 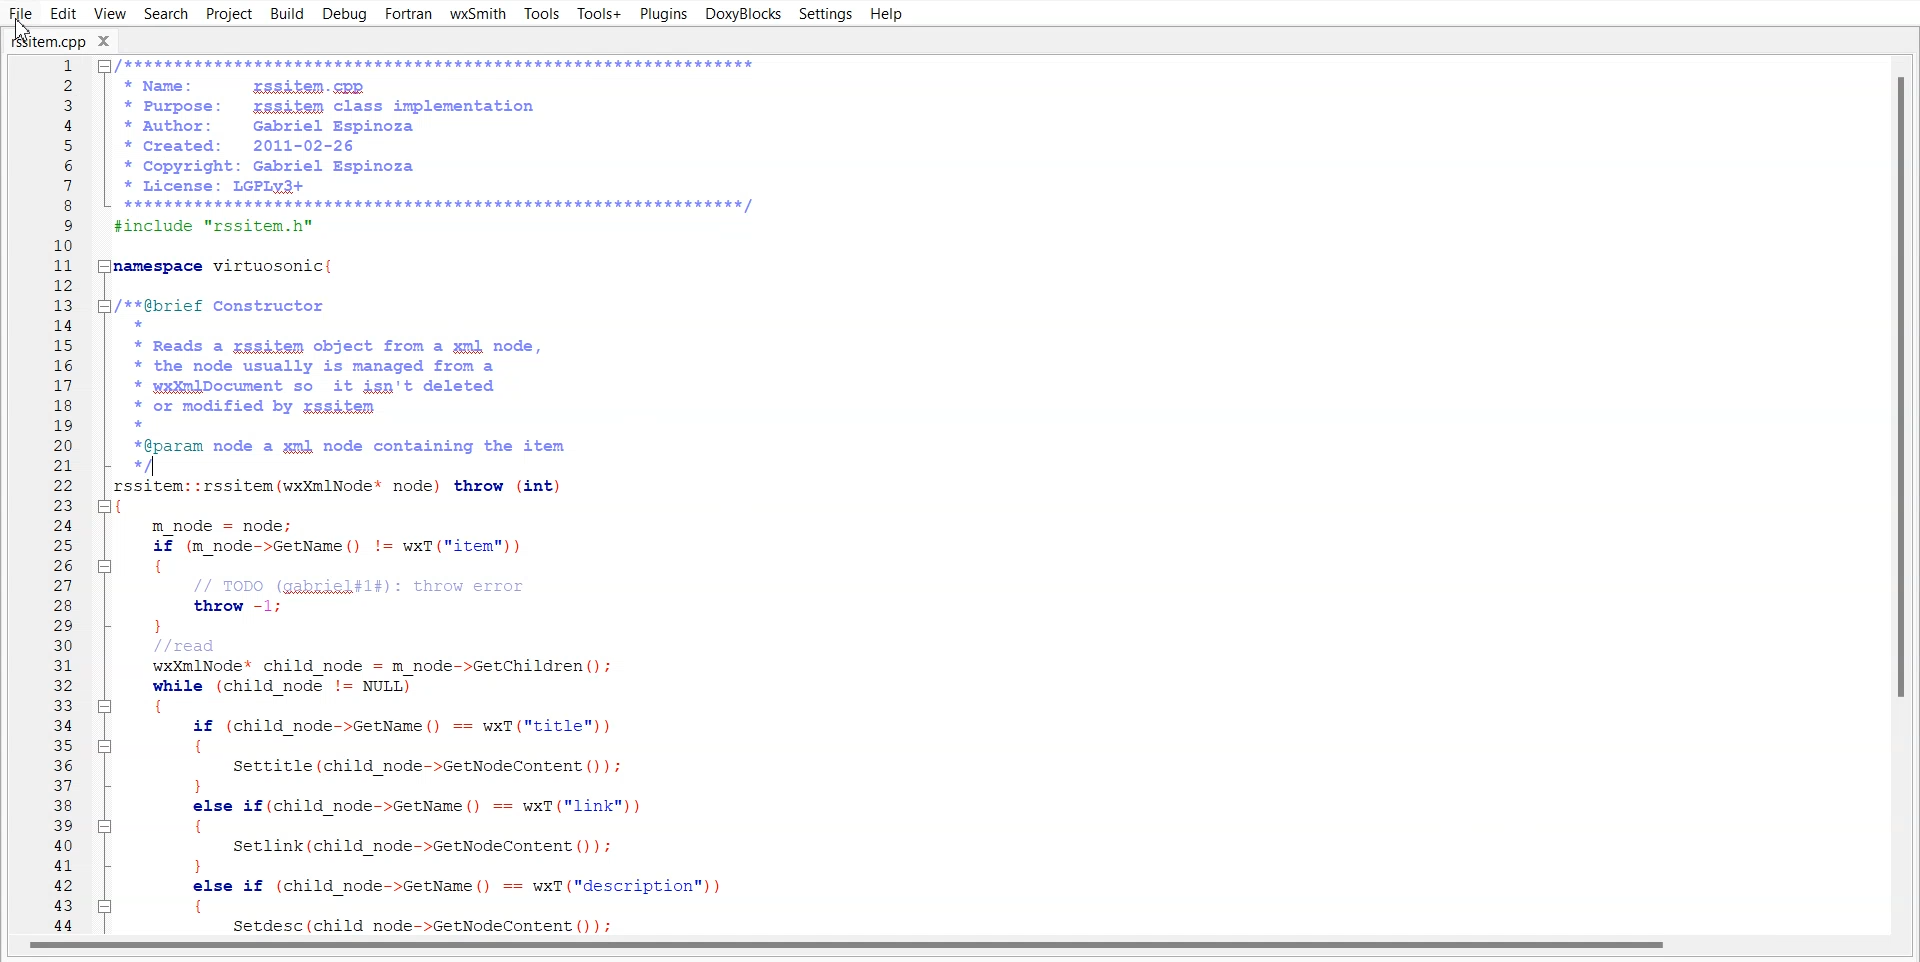 What do you see at coordinates (22, 14) in the screenshot?
I see `File` at bounding box center [22, 14].